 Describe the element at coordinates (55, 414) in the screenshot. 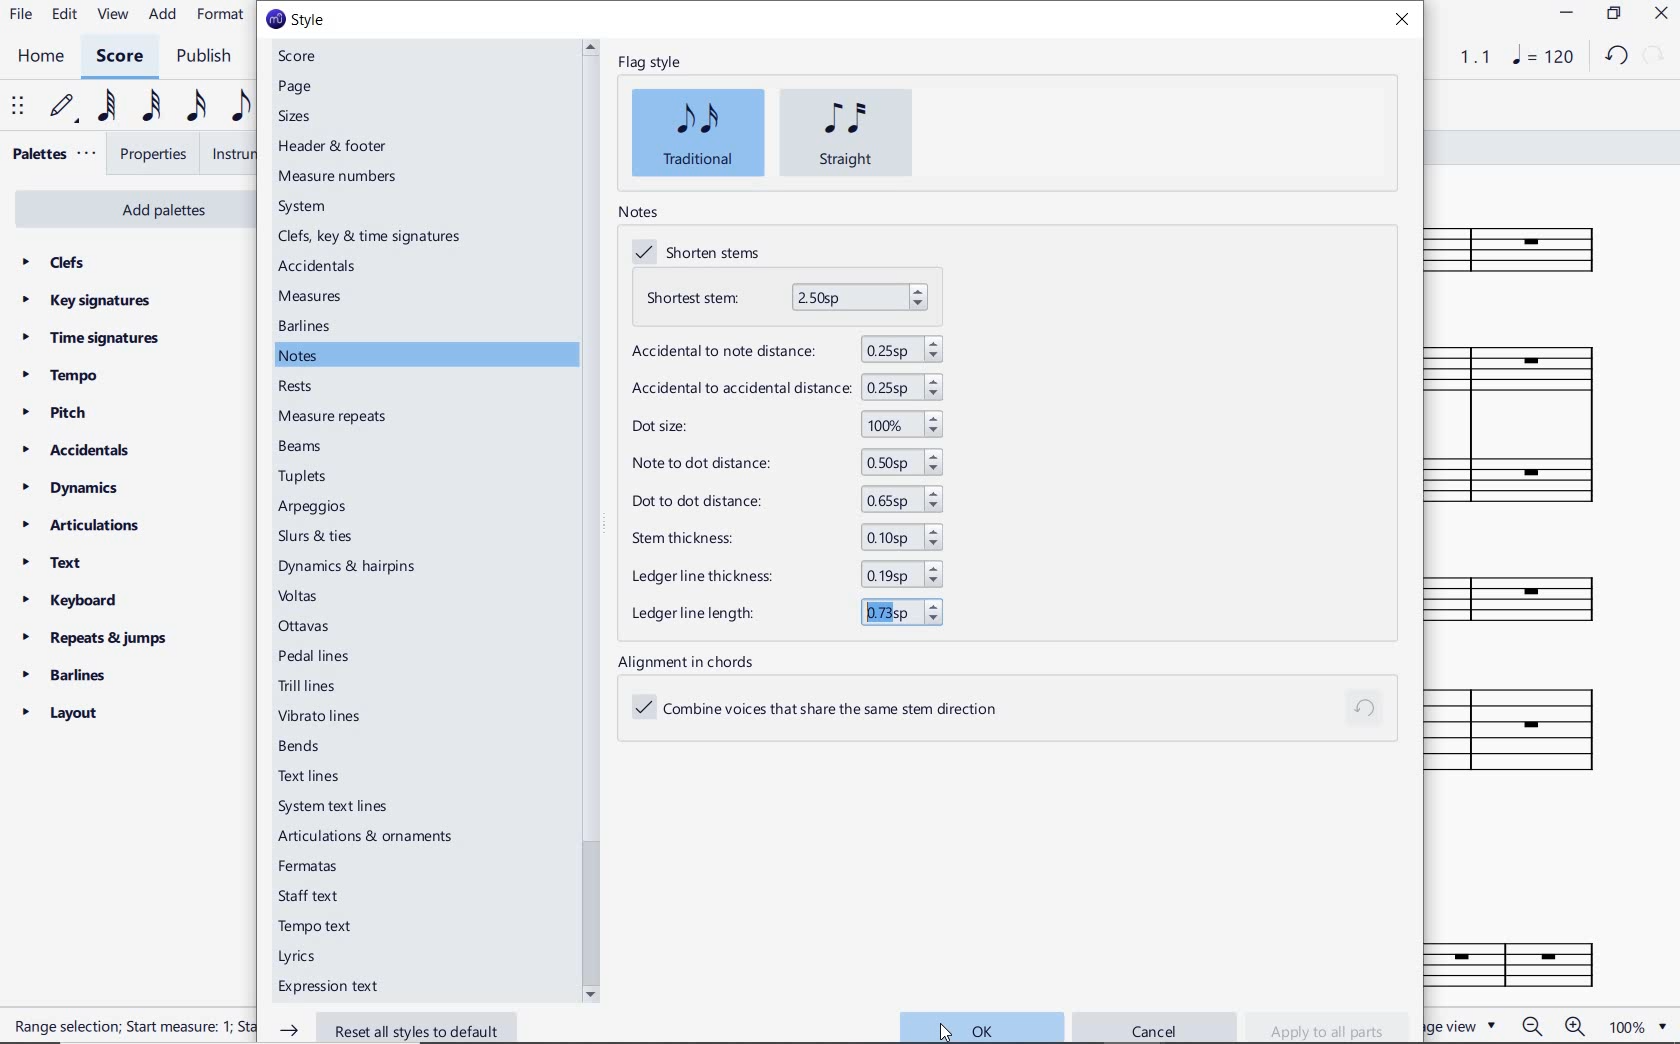

I see `pitch` at that location.